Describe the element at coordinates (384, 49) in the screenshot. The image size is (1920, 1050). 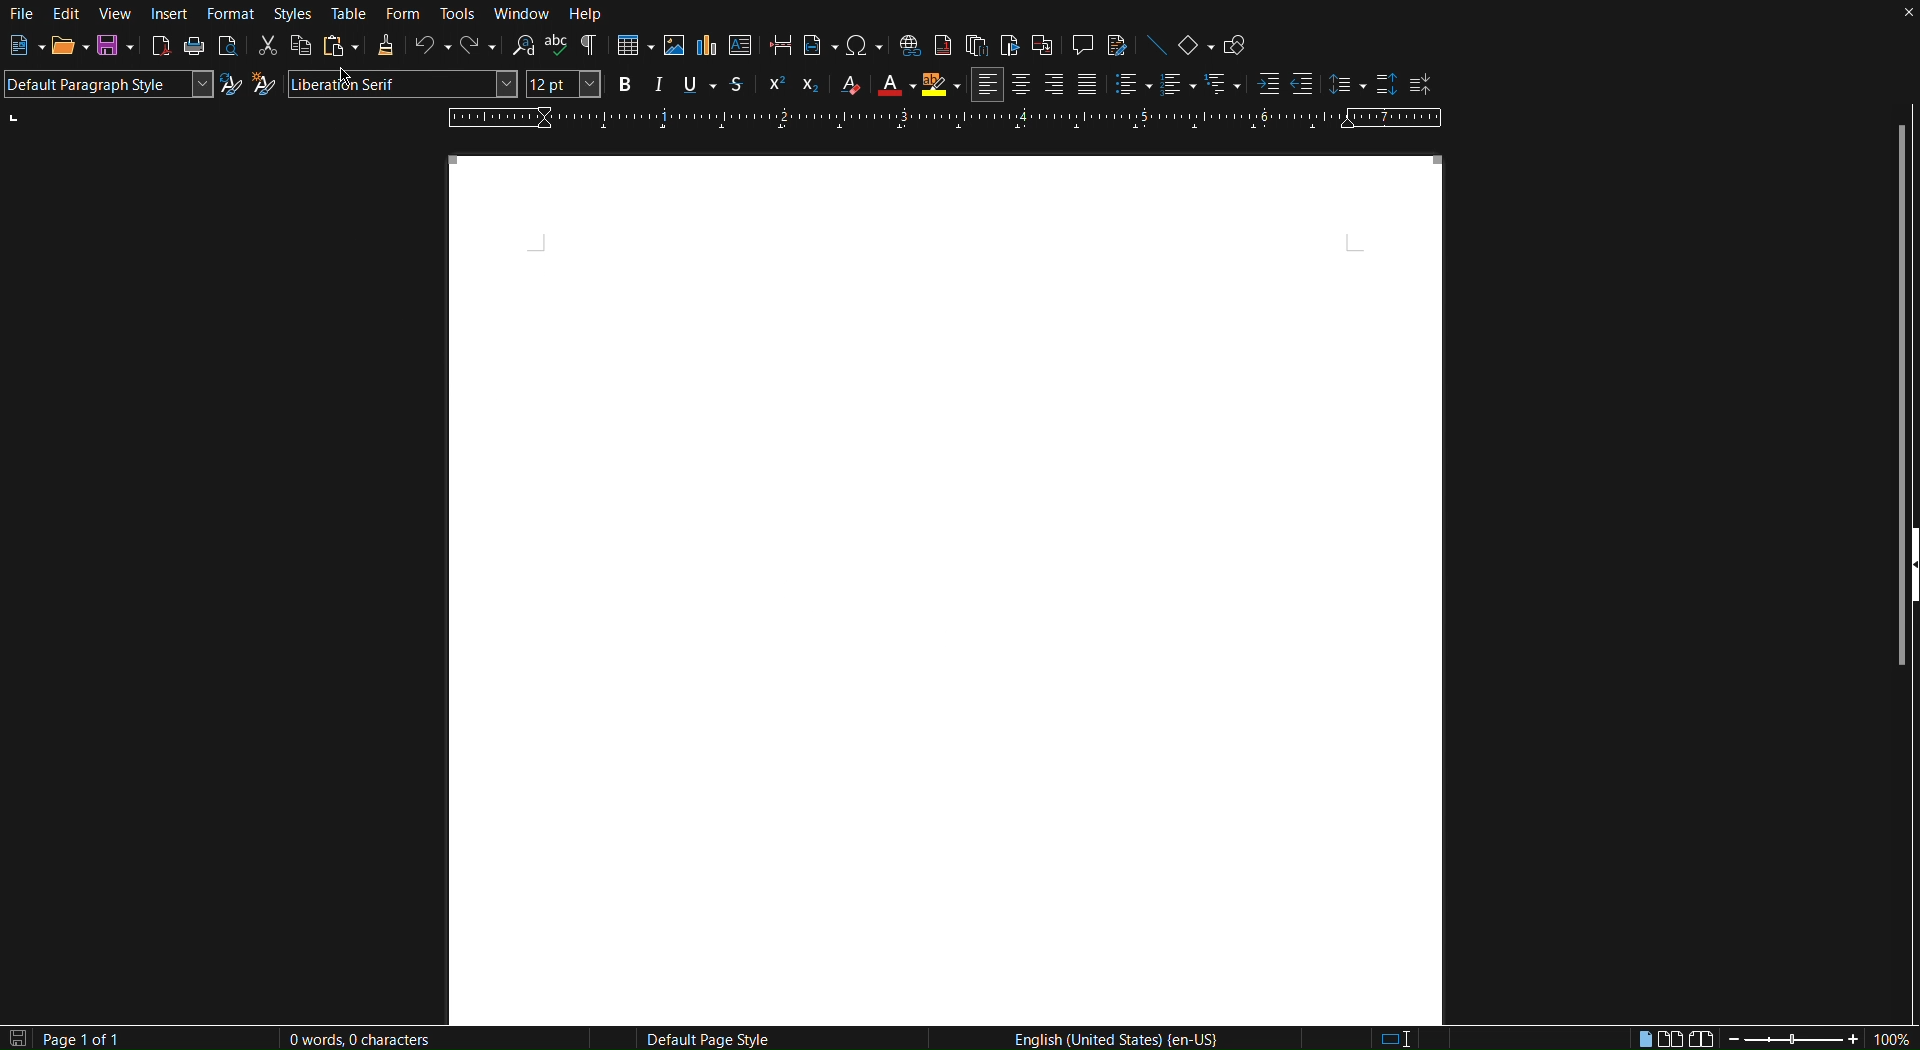
I see `Clone Formatting` at that location.